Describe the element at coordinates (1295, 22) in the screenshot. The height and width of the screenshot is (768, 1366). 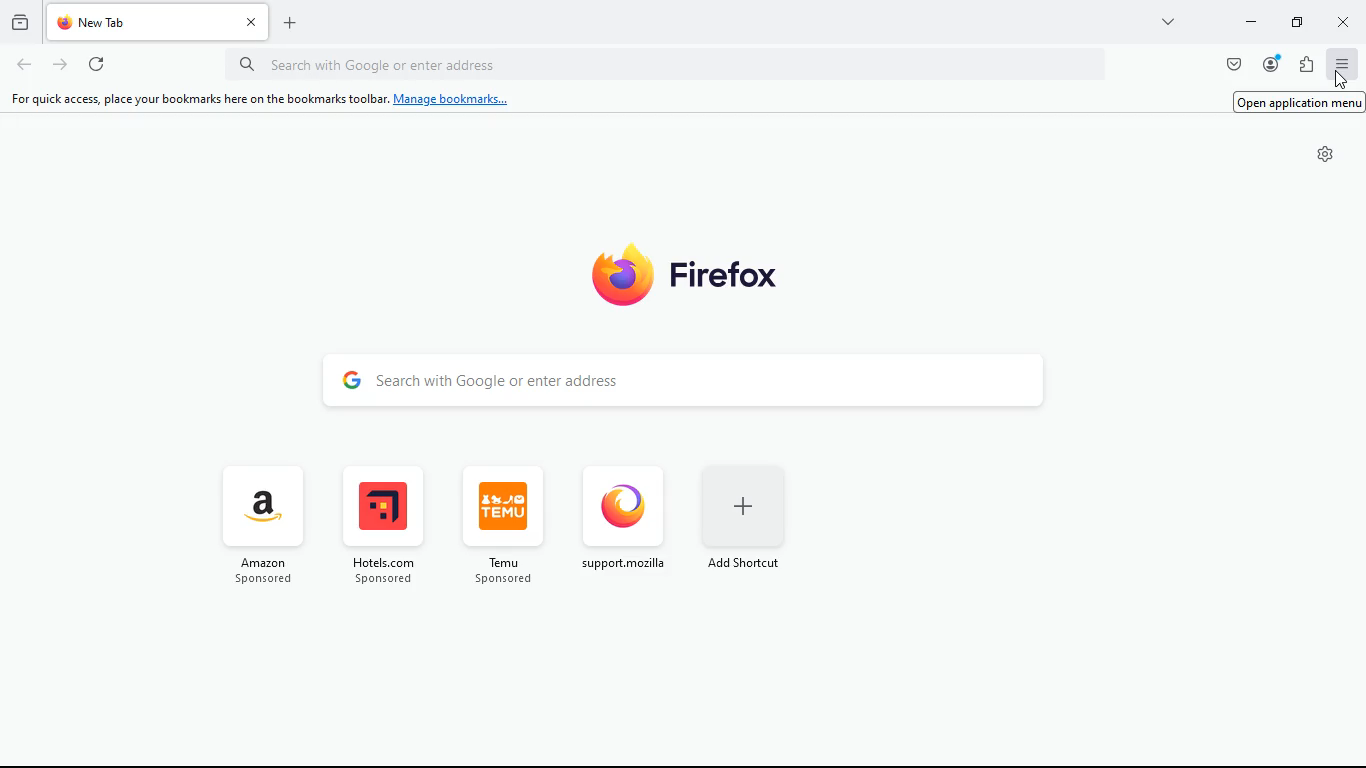
I see `maximize` at that location.